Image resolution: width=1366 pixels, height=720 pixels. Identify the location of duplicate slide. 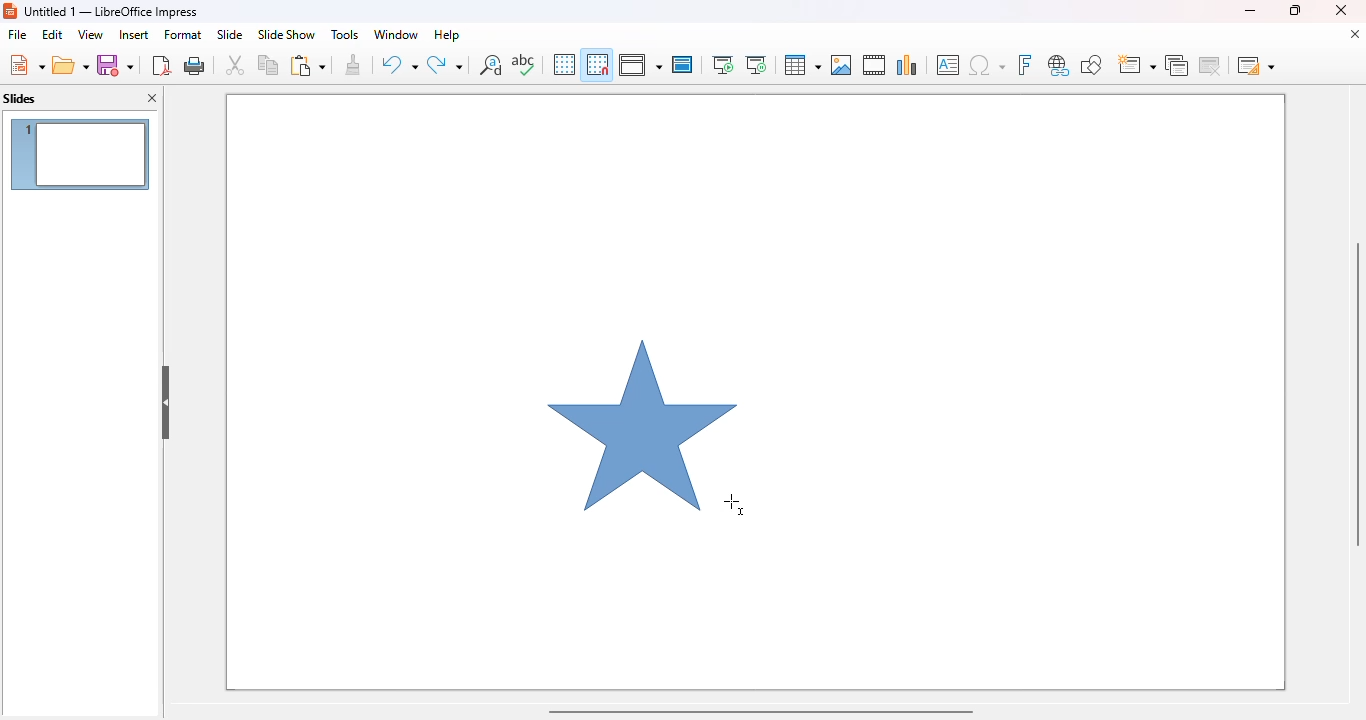
(1177, 65).